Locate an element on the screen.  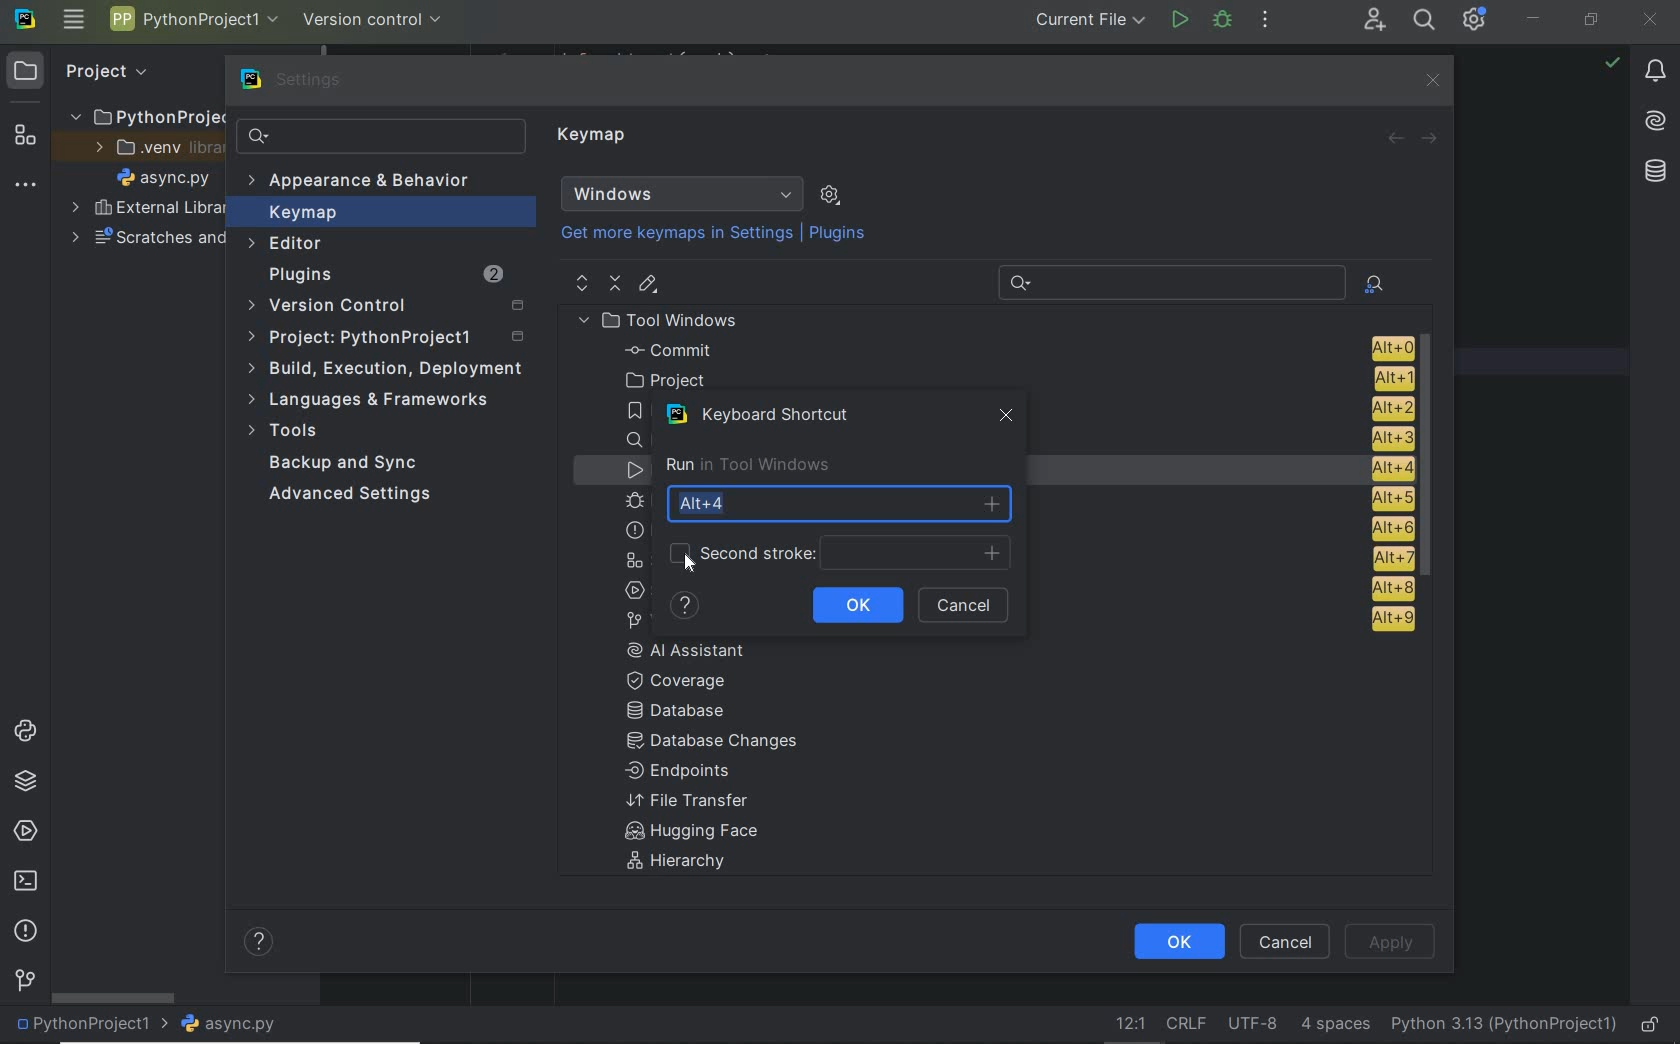
Get more keymaps in Settings is located at coordinates (668, 234).